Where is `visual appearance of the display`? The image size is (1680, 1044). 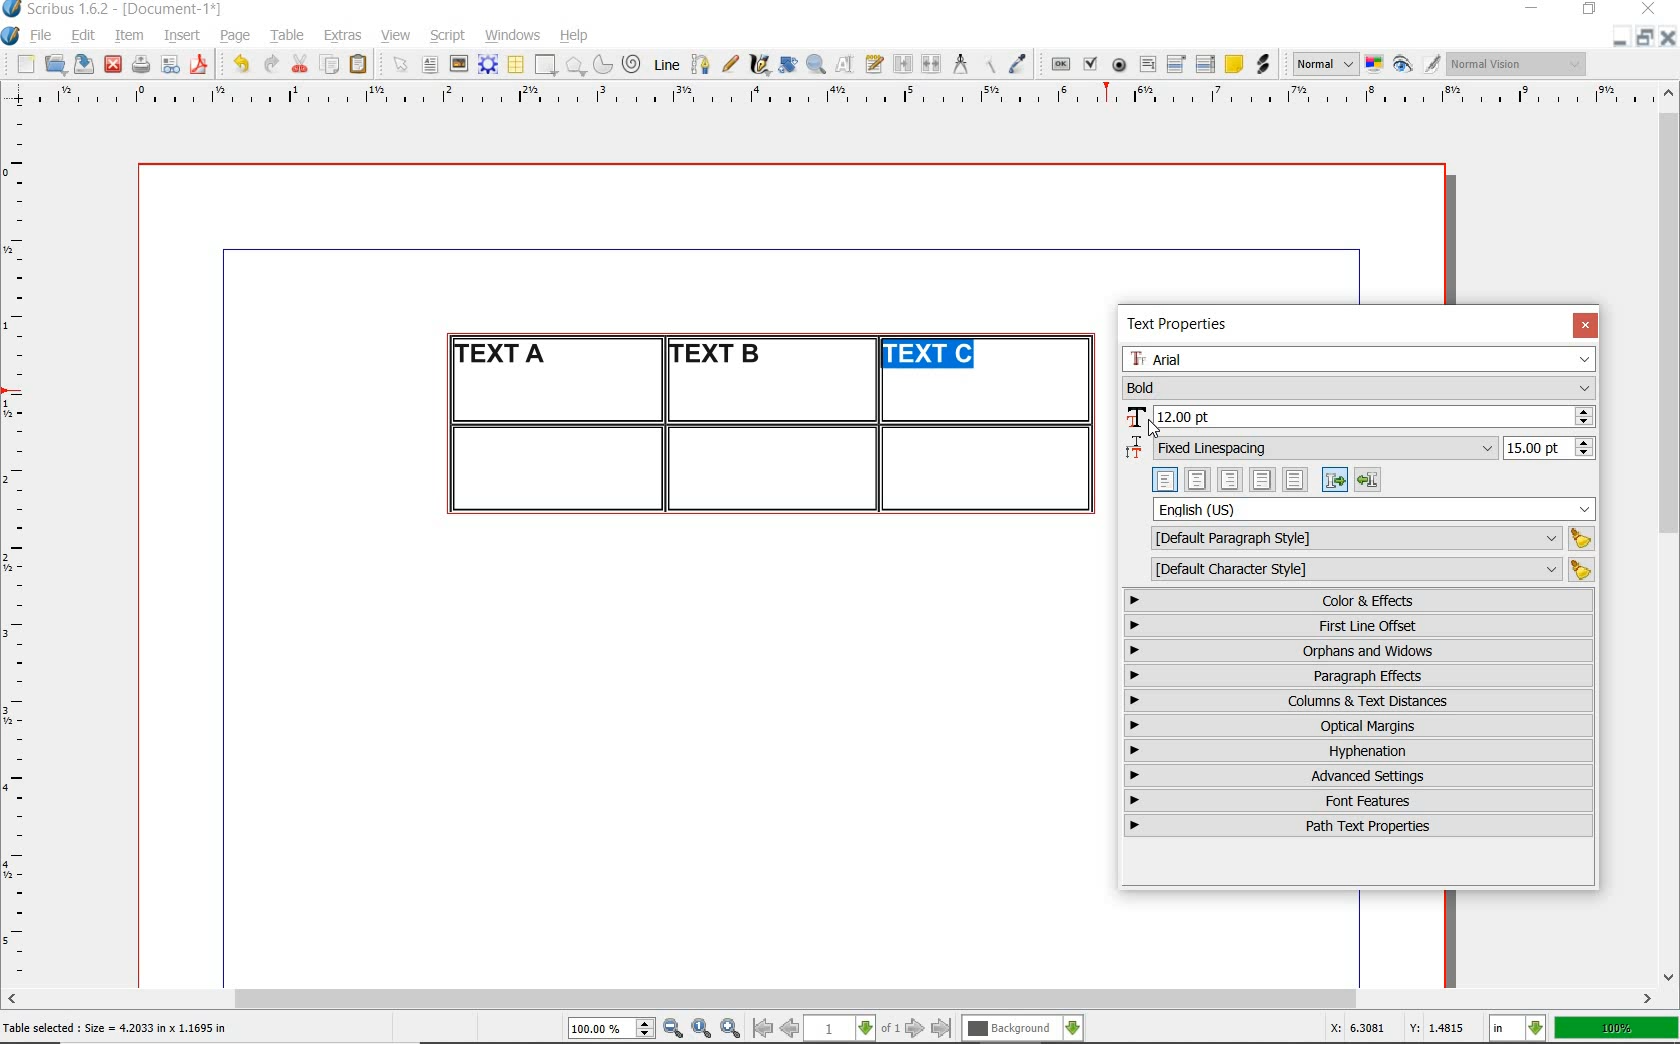
visual appearance of the display is located at coordinates (1518, 64).